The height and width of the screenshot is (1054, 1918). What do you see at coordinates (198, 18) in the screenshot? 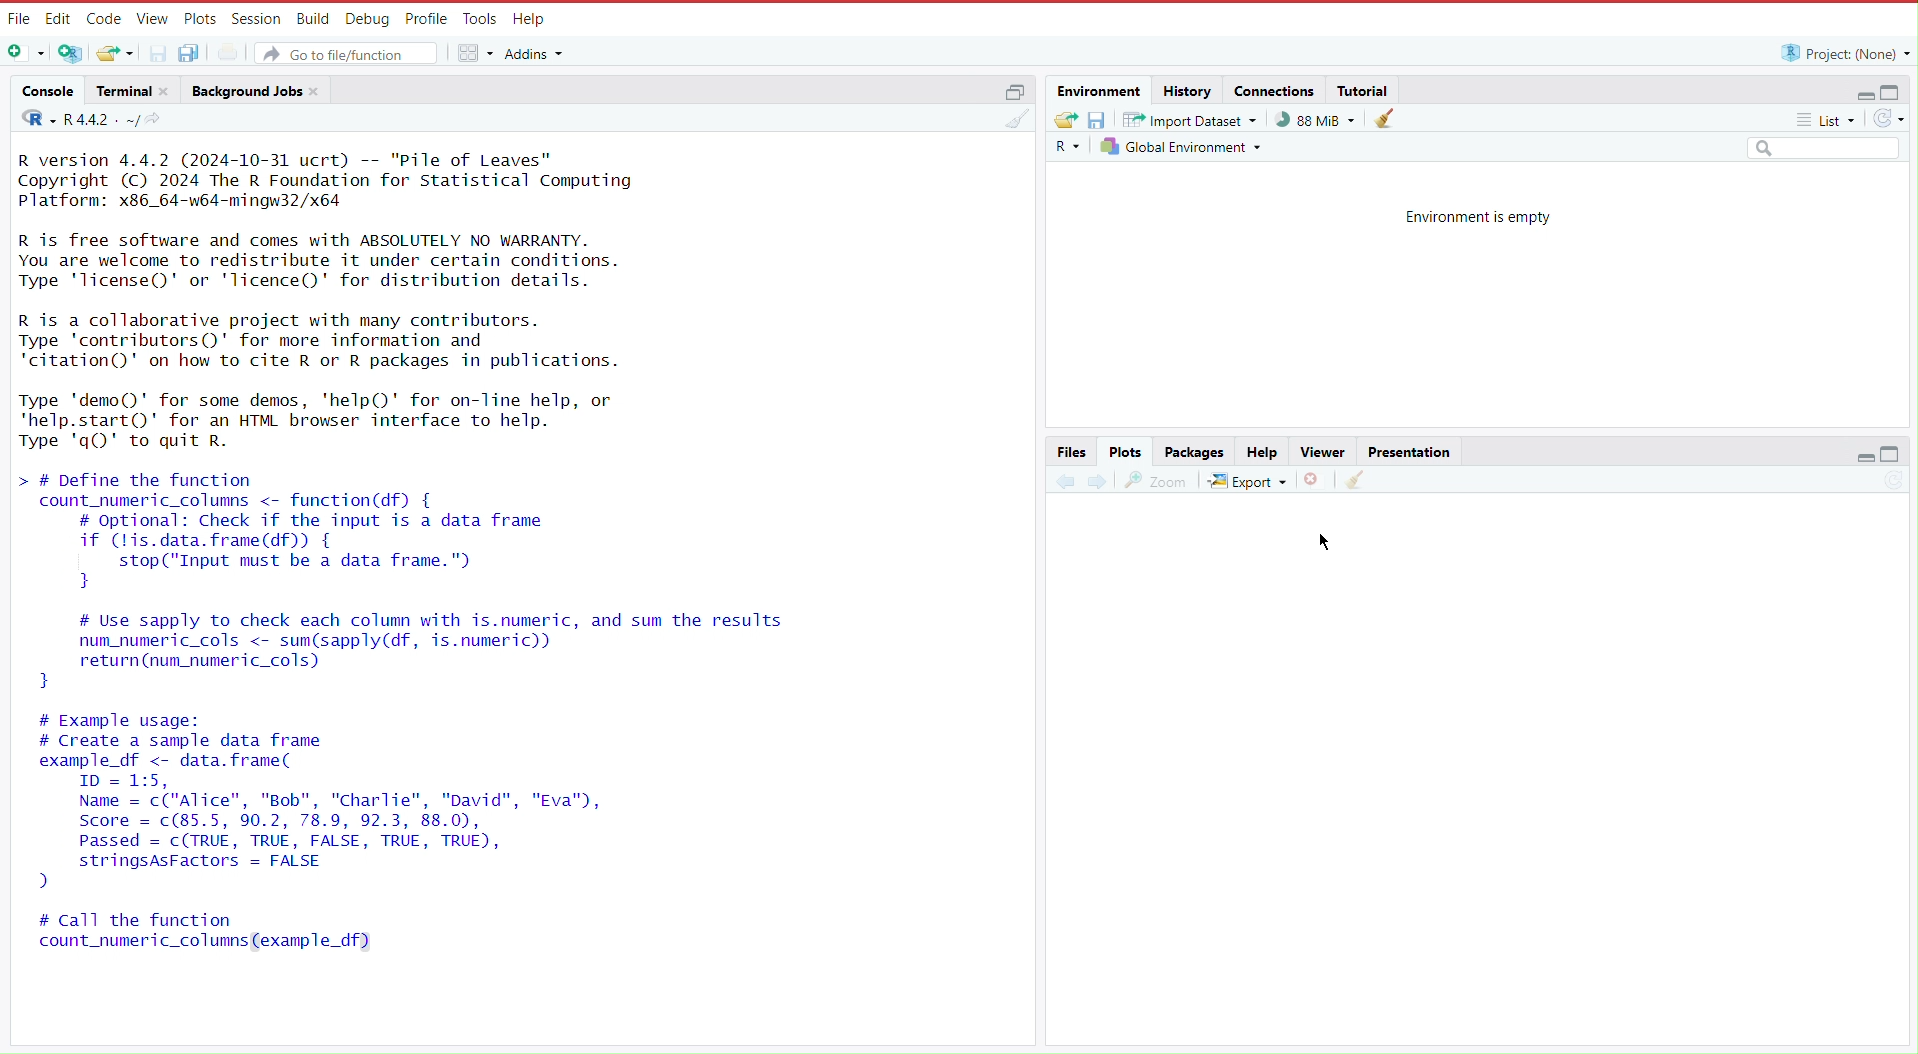
I see `Plots` at bounding box center [198, 18].